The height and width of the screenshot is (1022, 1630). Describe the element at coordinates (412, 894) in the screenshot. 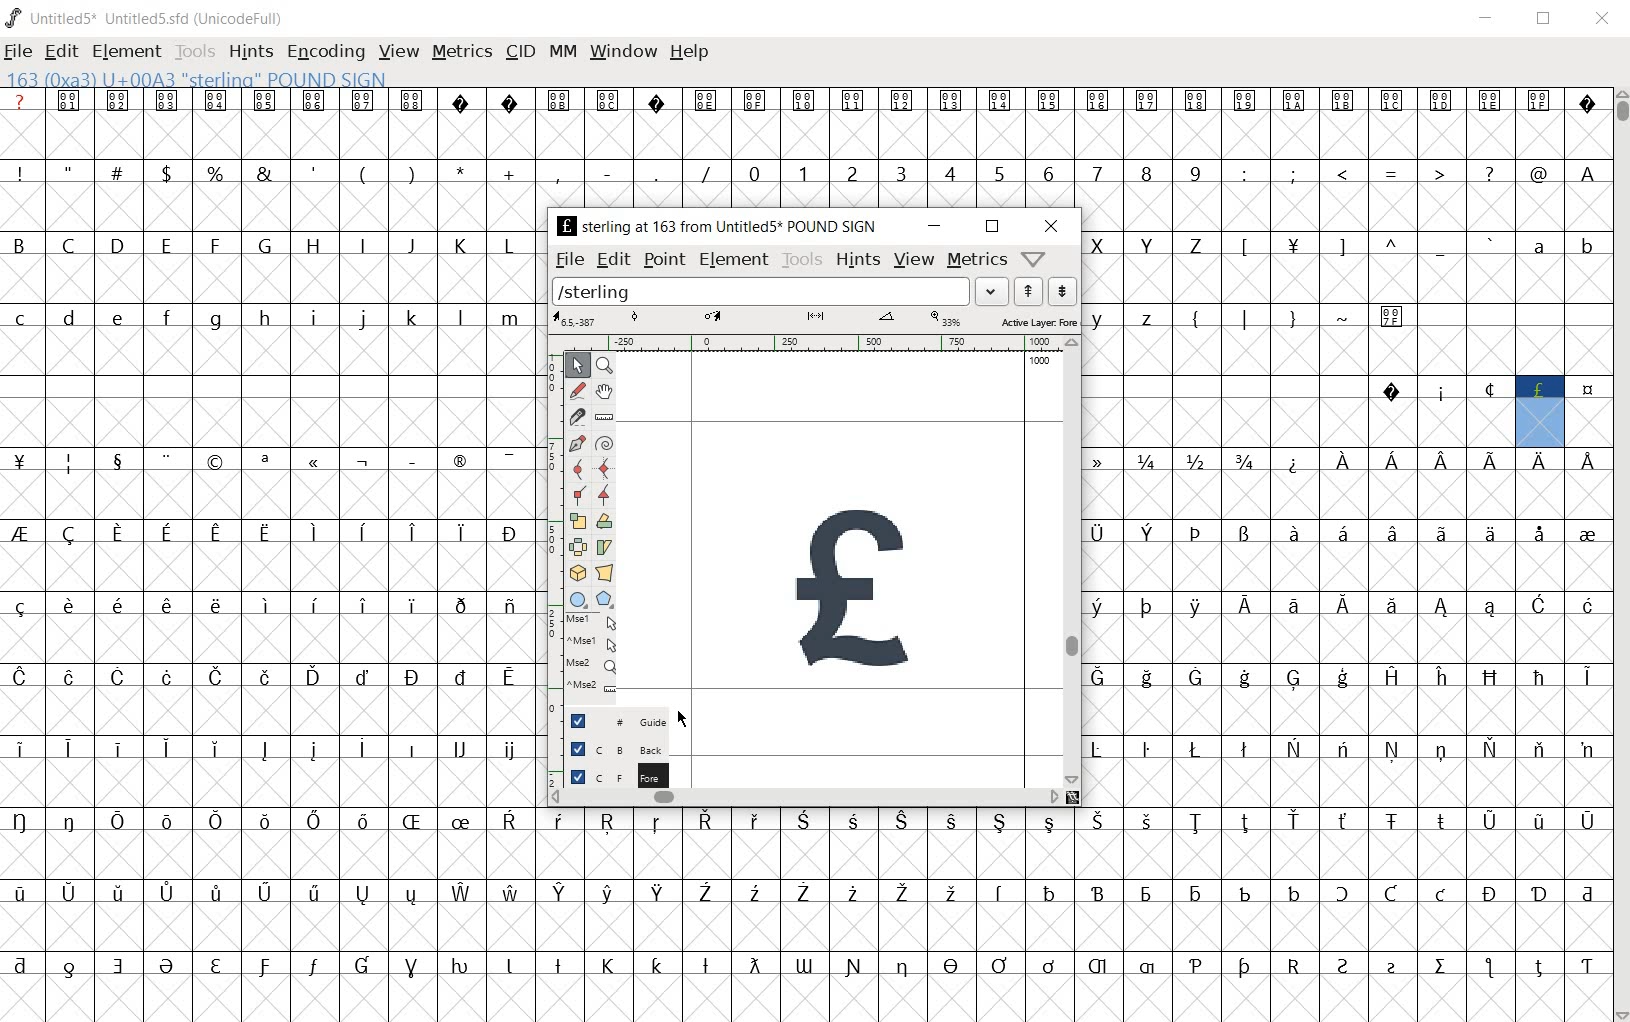

I see `Symbol` at that location.